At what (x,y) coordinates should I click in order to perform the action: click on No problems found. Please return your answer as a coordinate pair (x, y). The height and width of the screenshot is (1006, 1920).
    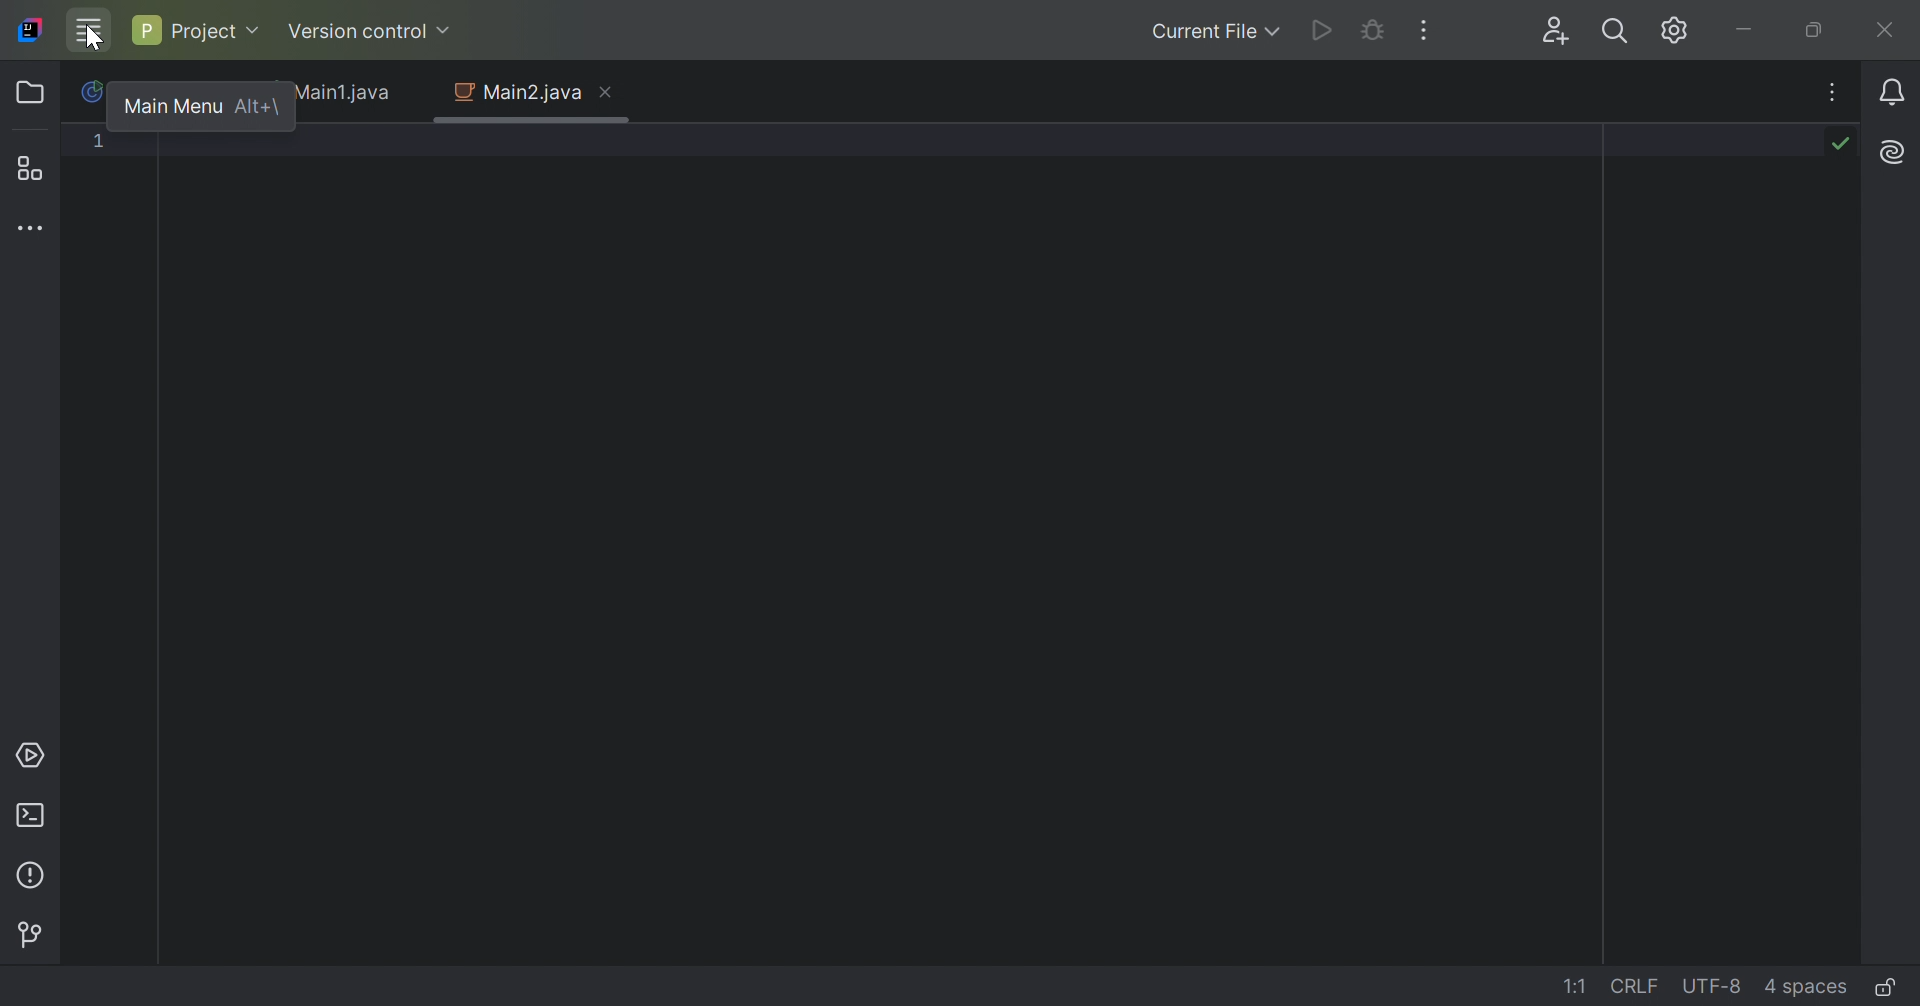
    Looking at the image, I should click on (1837, 143).